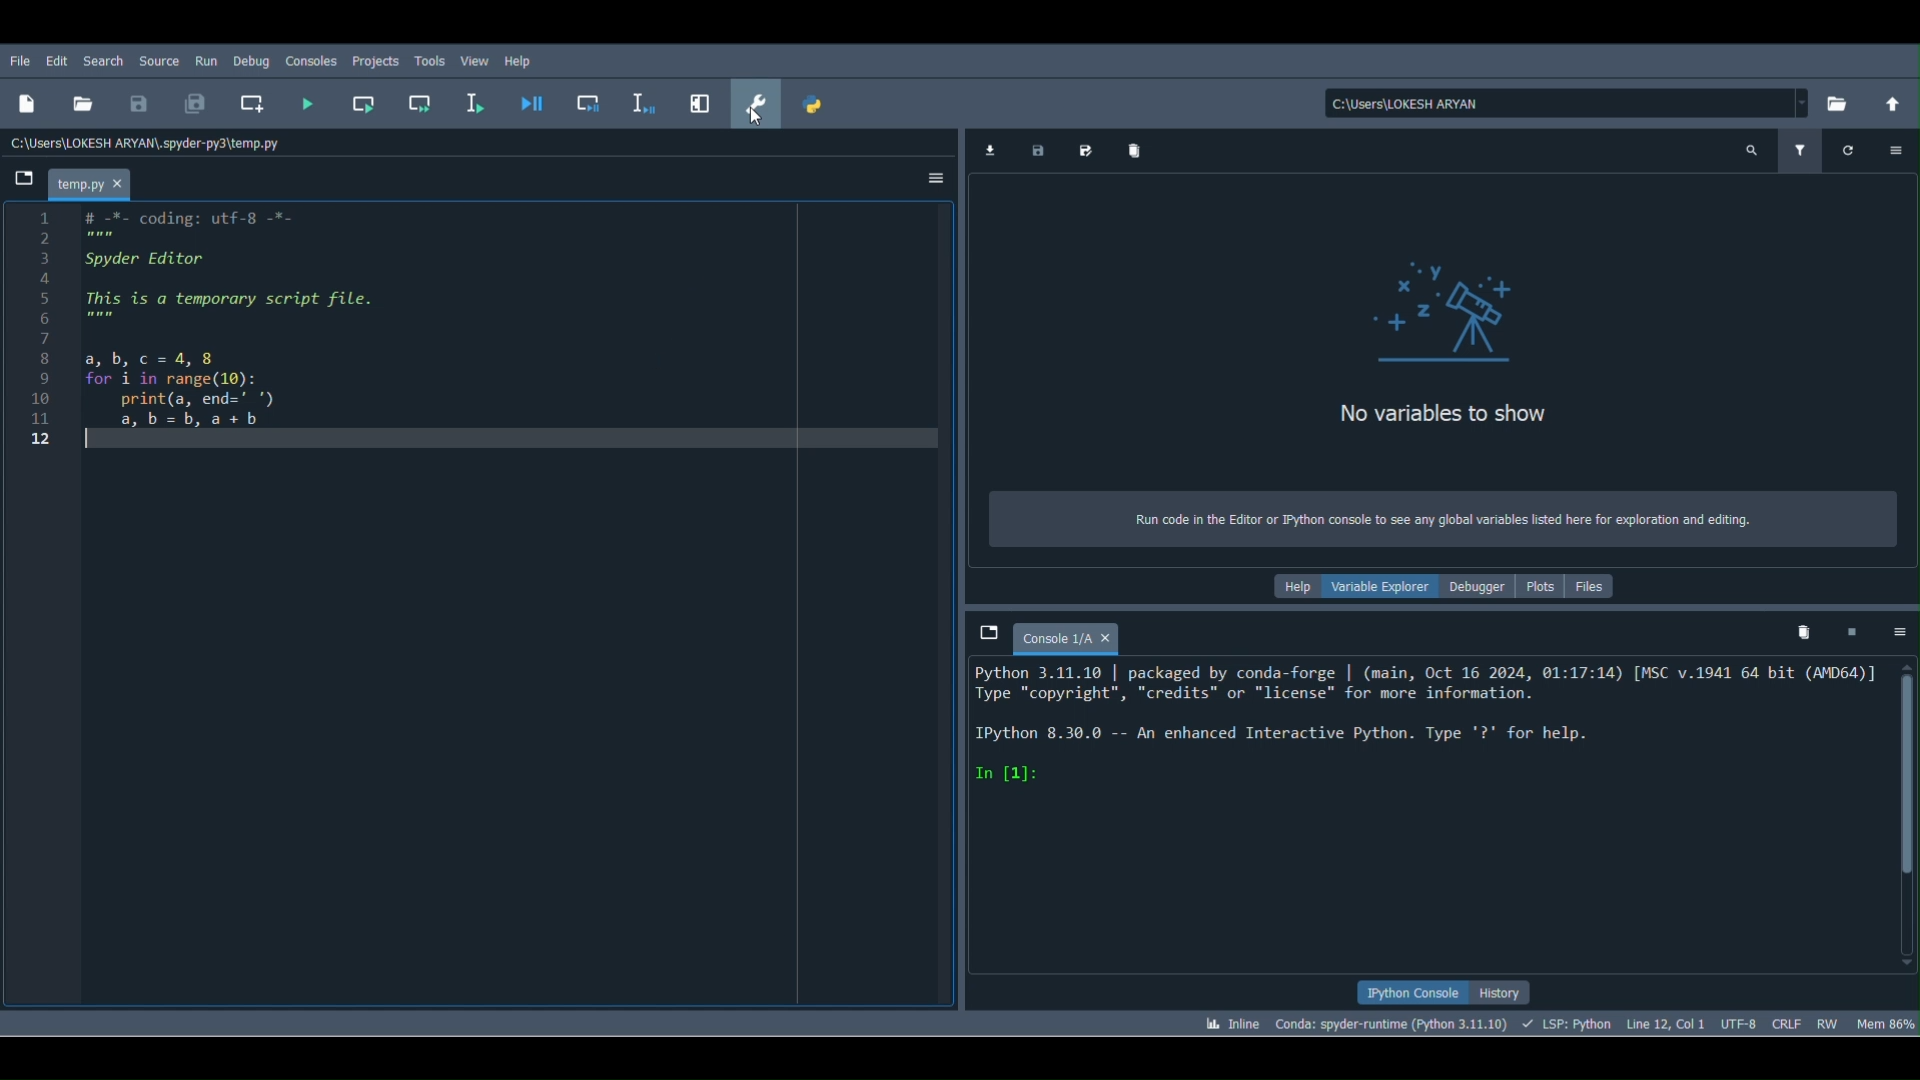 The height and width of the screenshot is (1080, 1920). What do you see at coordinates (252, 62) in the screenshot?
I see `Debug` at bounding box center [252, 62].